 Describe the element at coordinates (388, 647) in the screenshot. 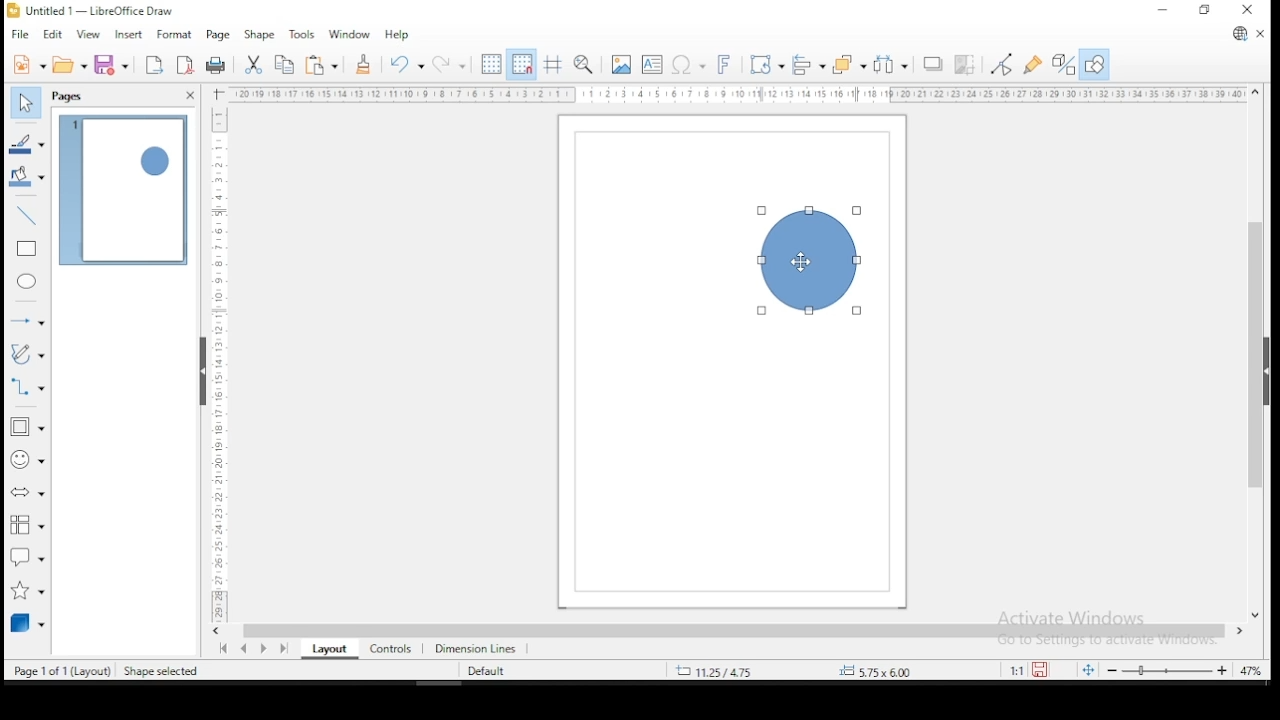

I see `controls` at that location.